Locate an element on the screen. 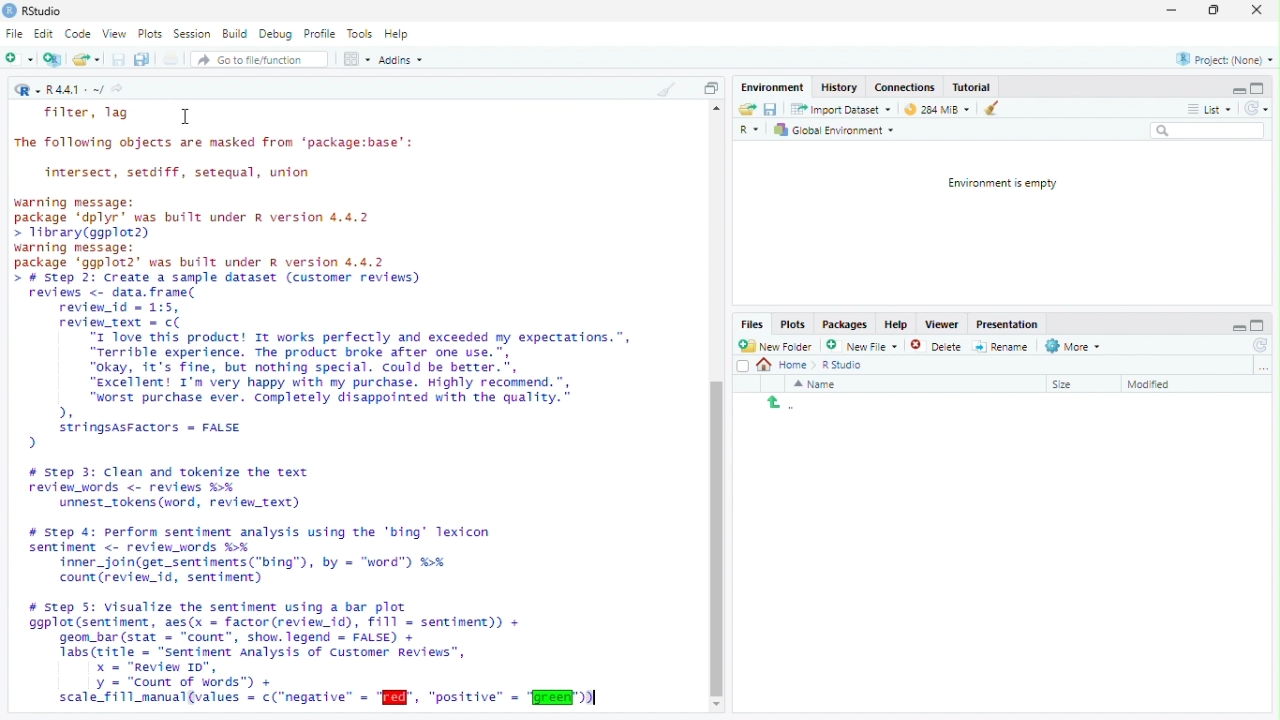 The image size is (1280, 720).  is located at coordinates (775, 88).